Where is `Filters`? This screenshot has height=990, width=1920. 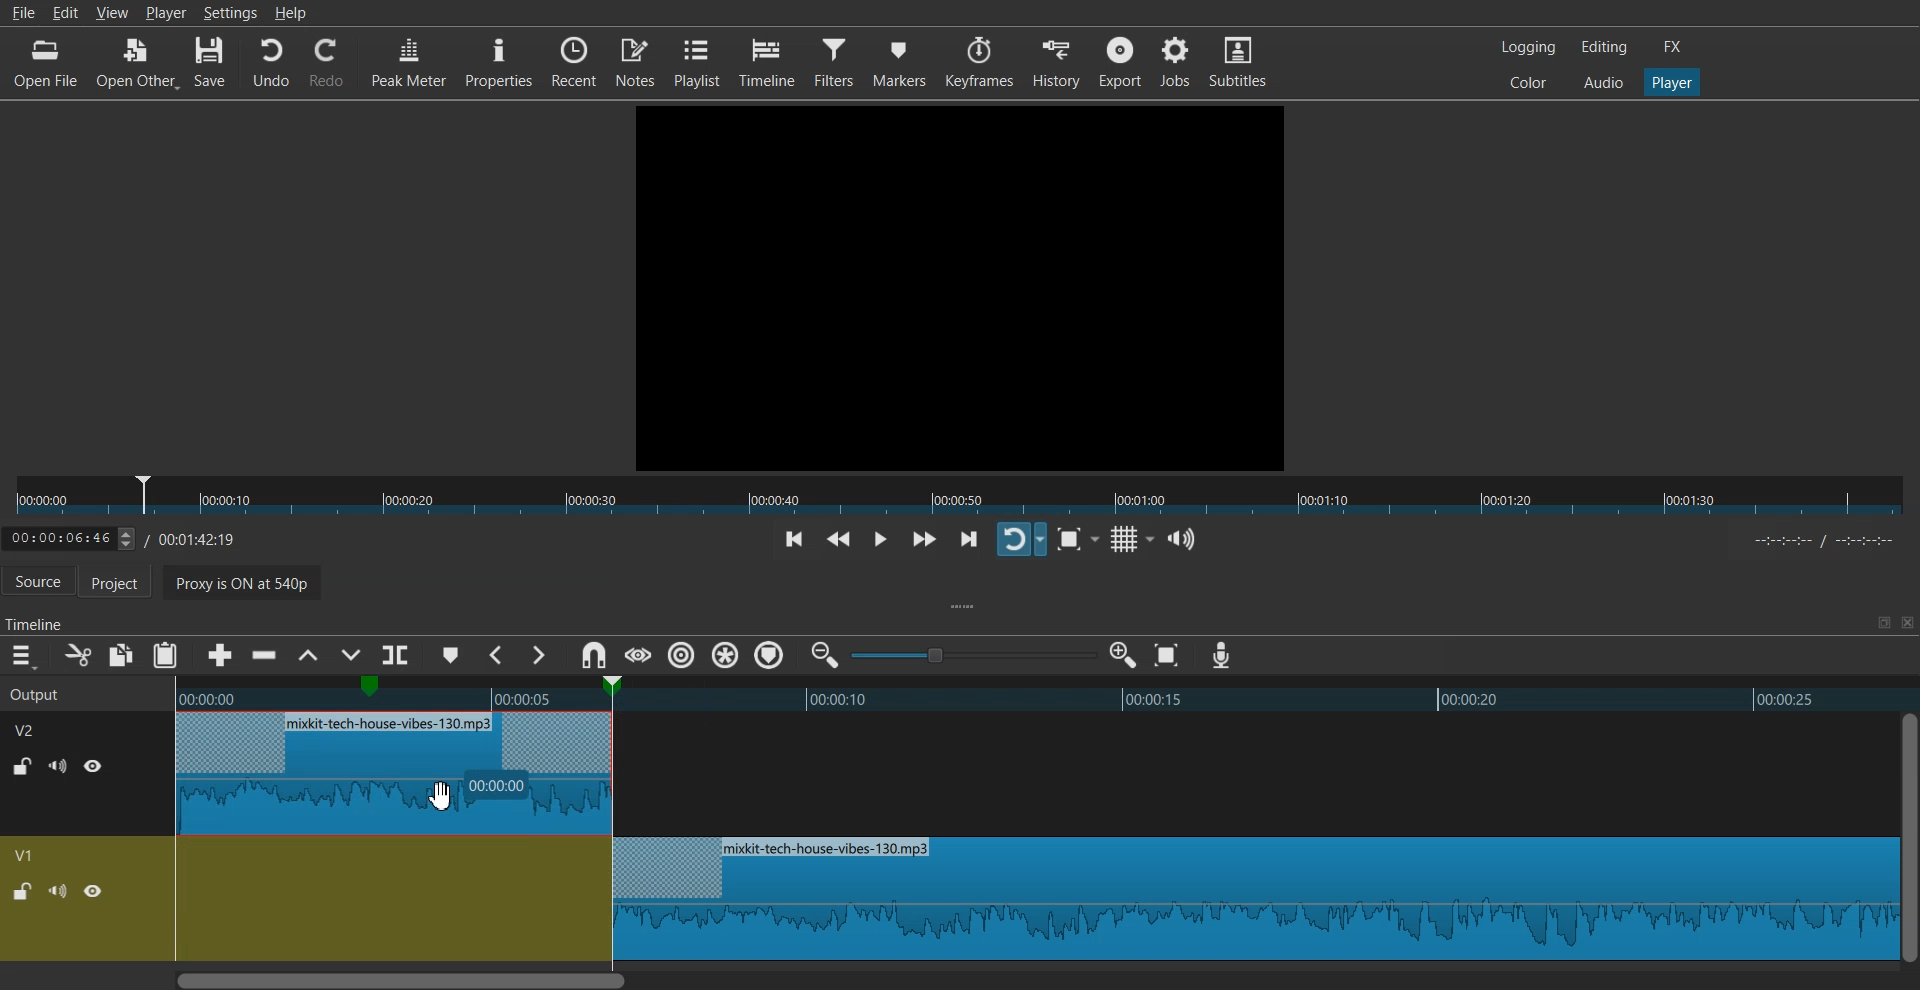
Filters is located at coordinates (837, 60).